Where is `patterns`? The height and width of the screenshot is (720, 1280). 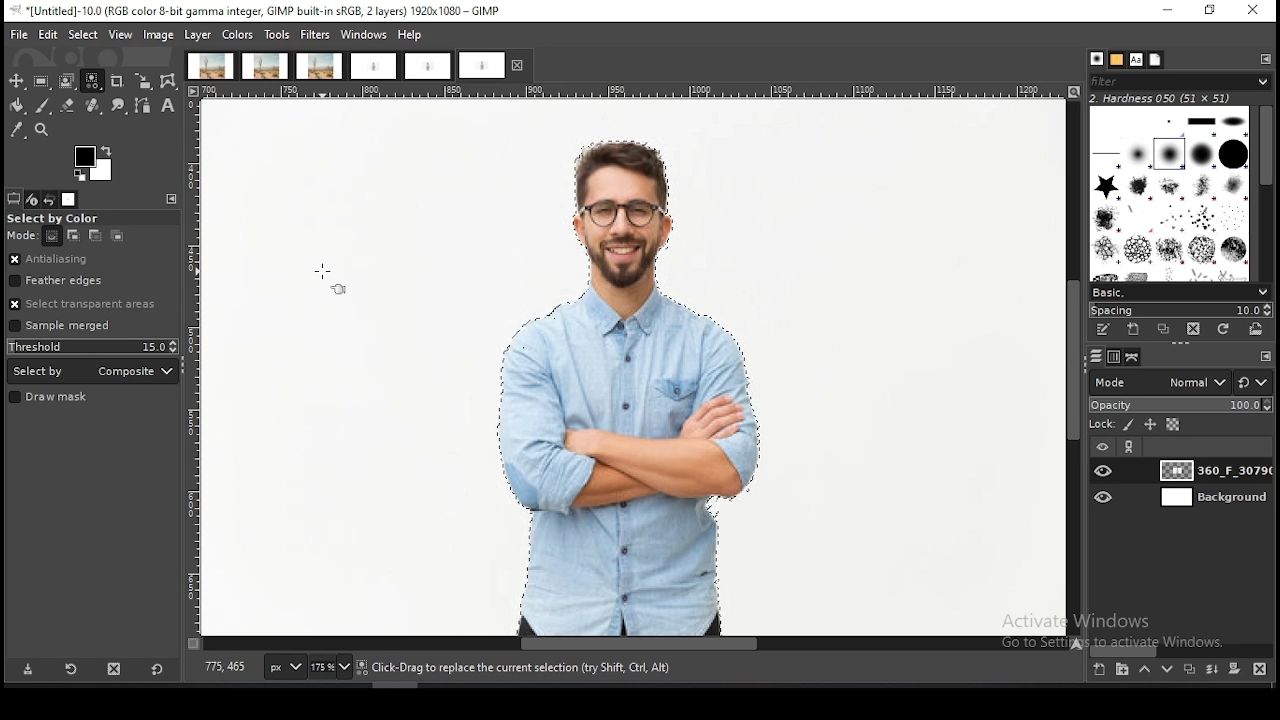
patterns is located at coordinates (1118, 60).